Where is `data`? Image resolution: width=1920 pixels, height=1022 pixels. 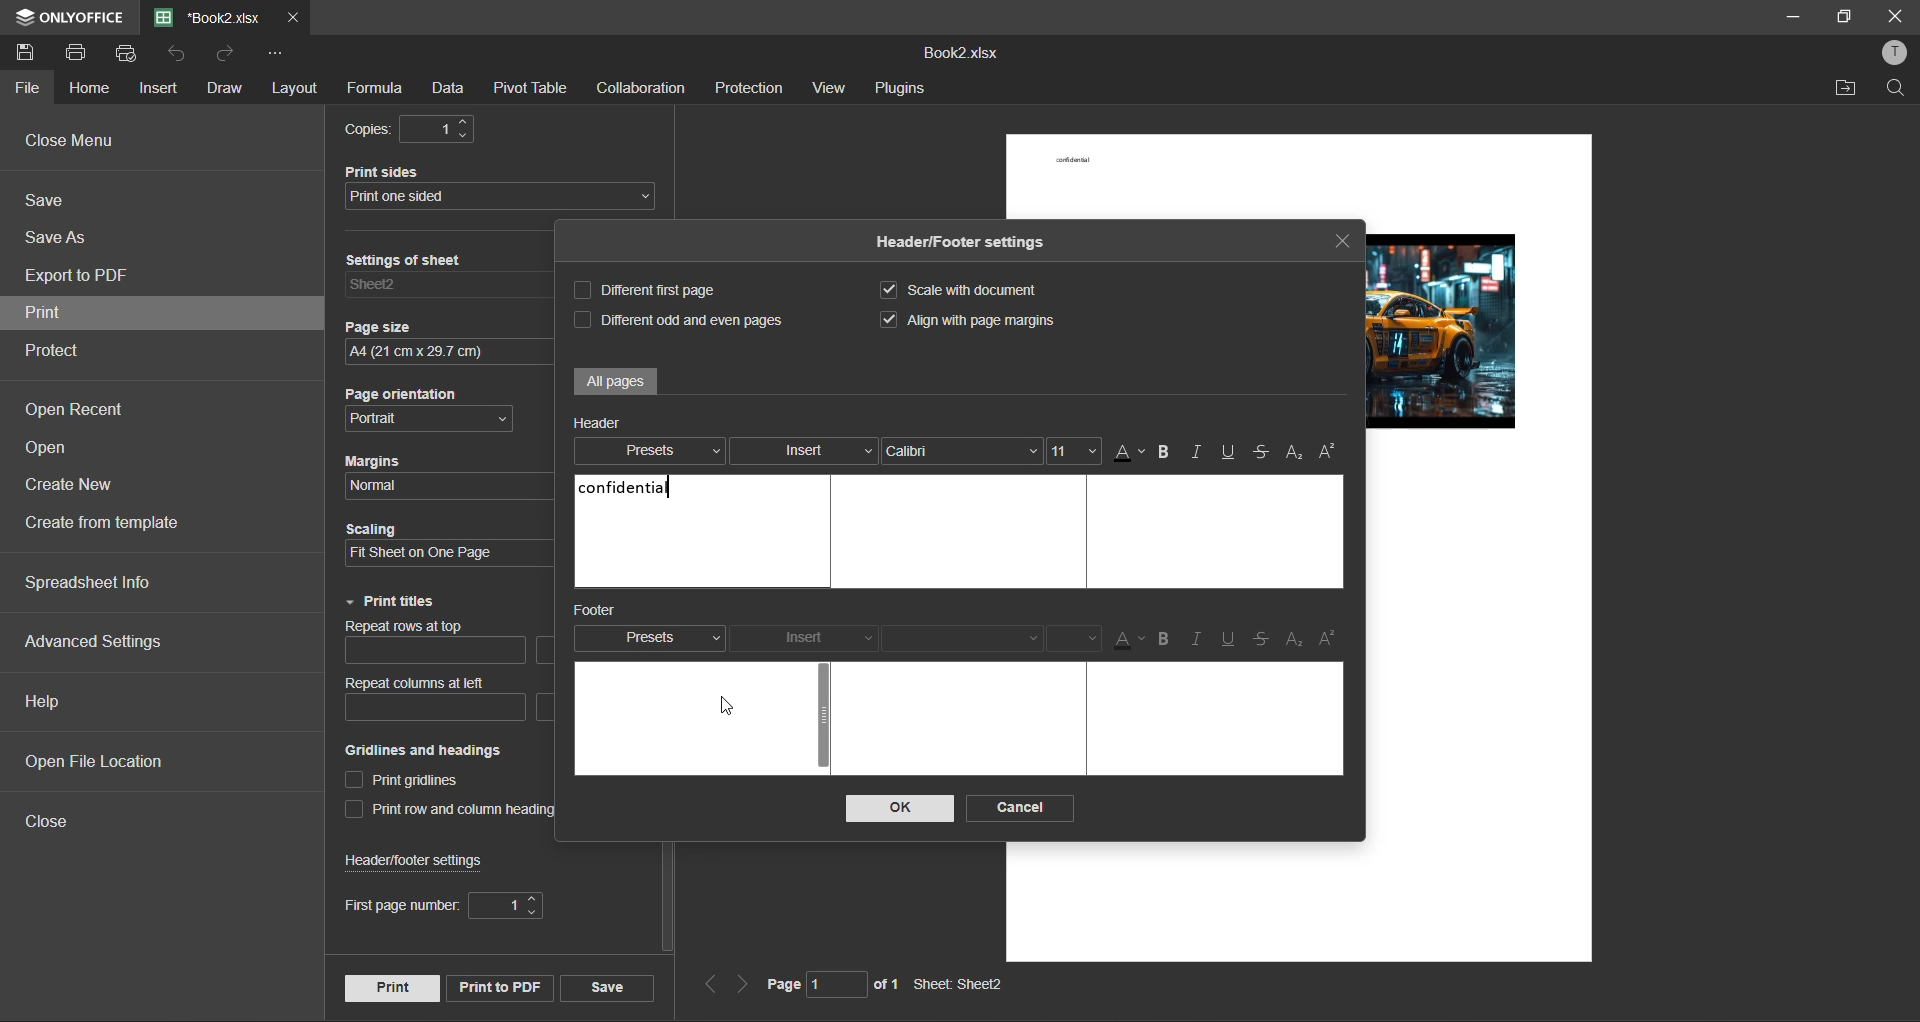
data is located at coordinates (448, 91).